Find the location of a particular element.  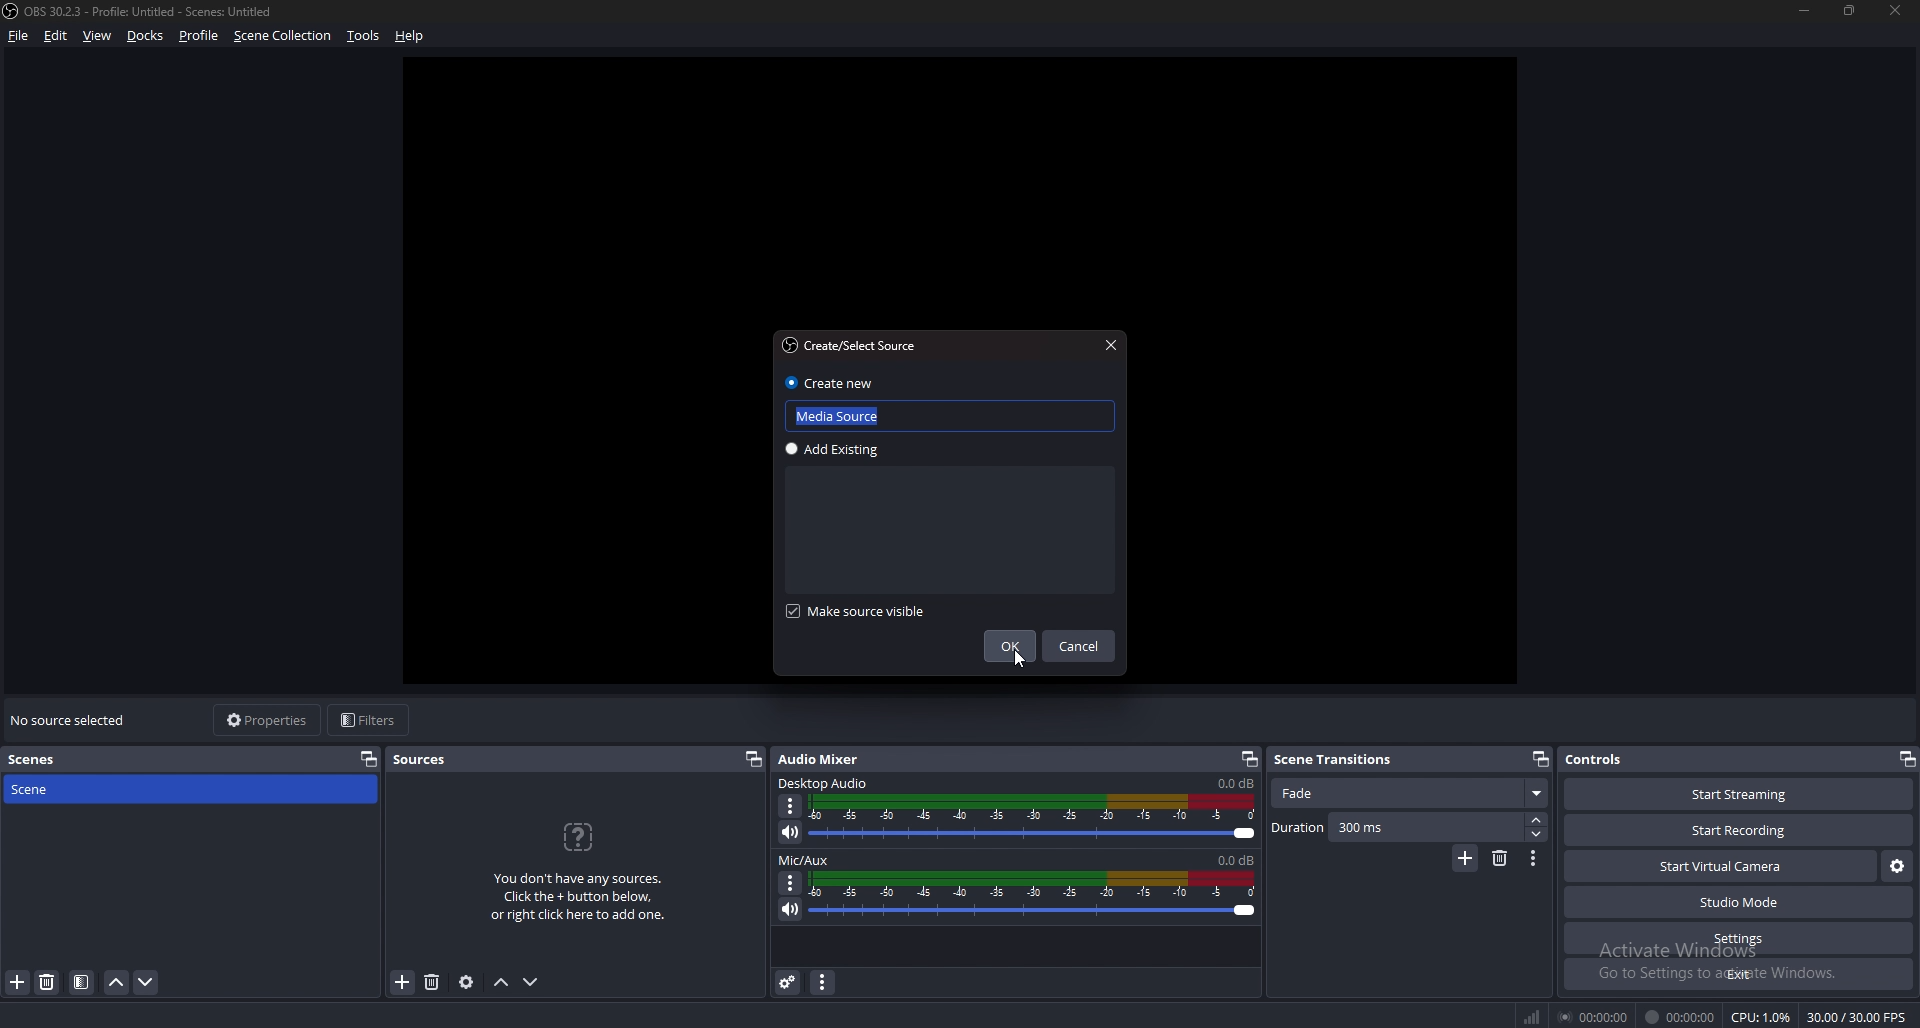

add scene is located at coordinates (19, 982).